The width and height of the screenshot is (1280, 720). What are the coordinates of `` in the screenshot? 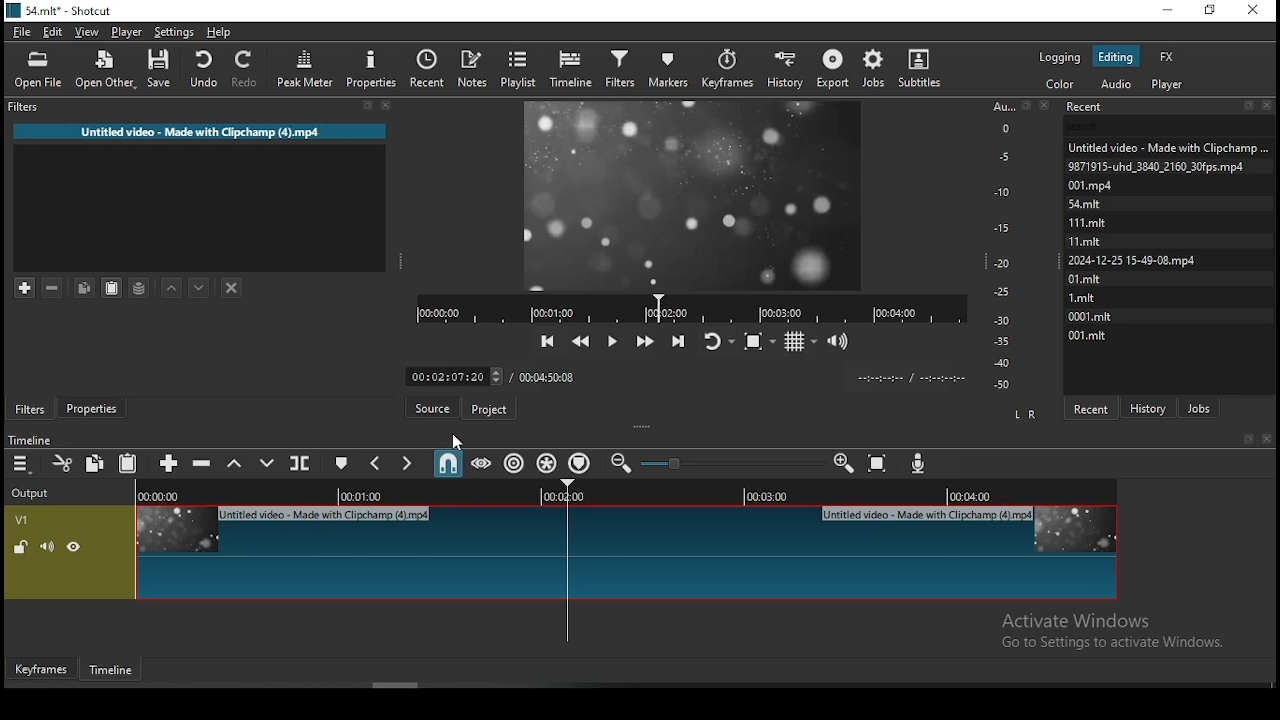 It's located at (406, 462).